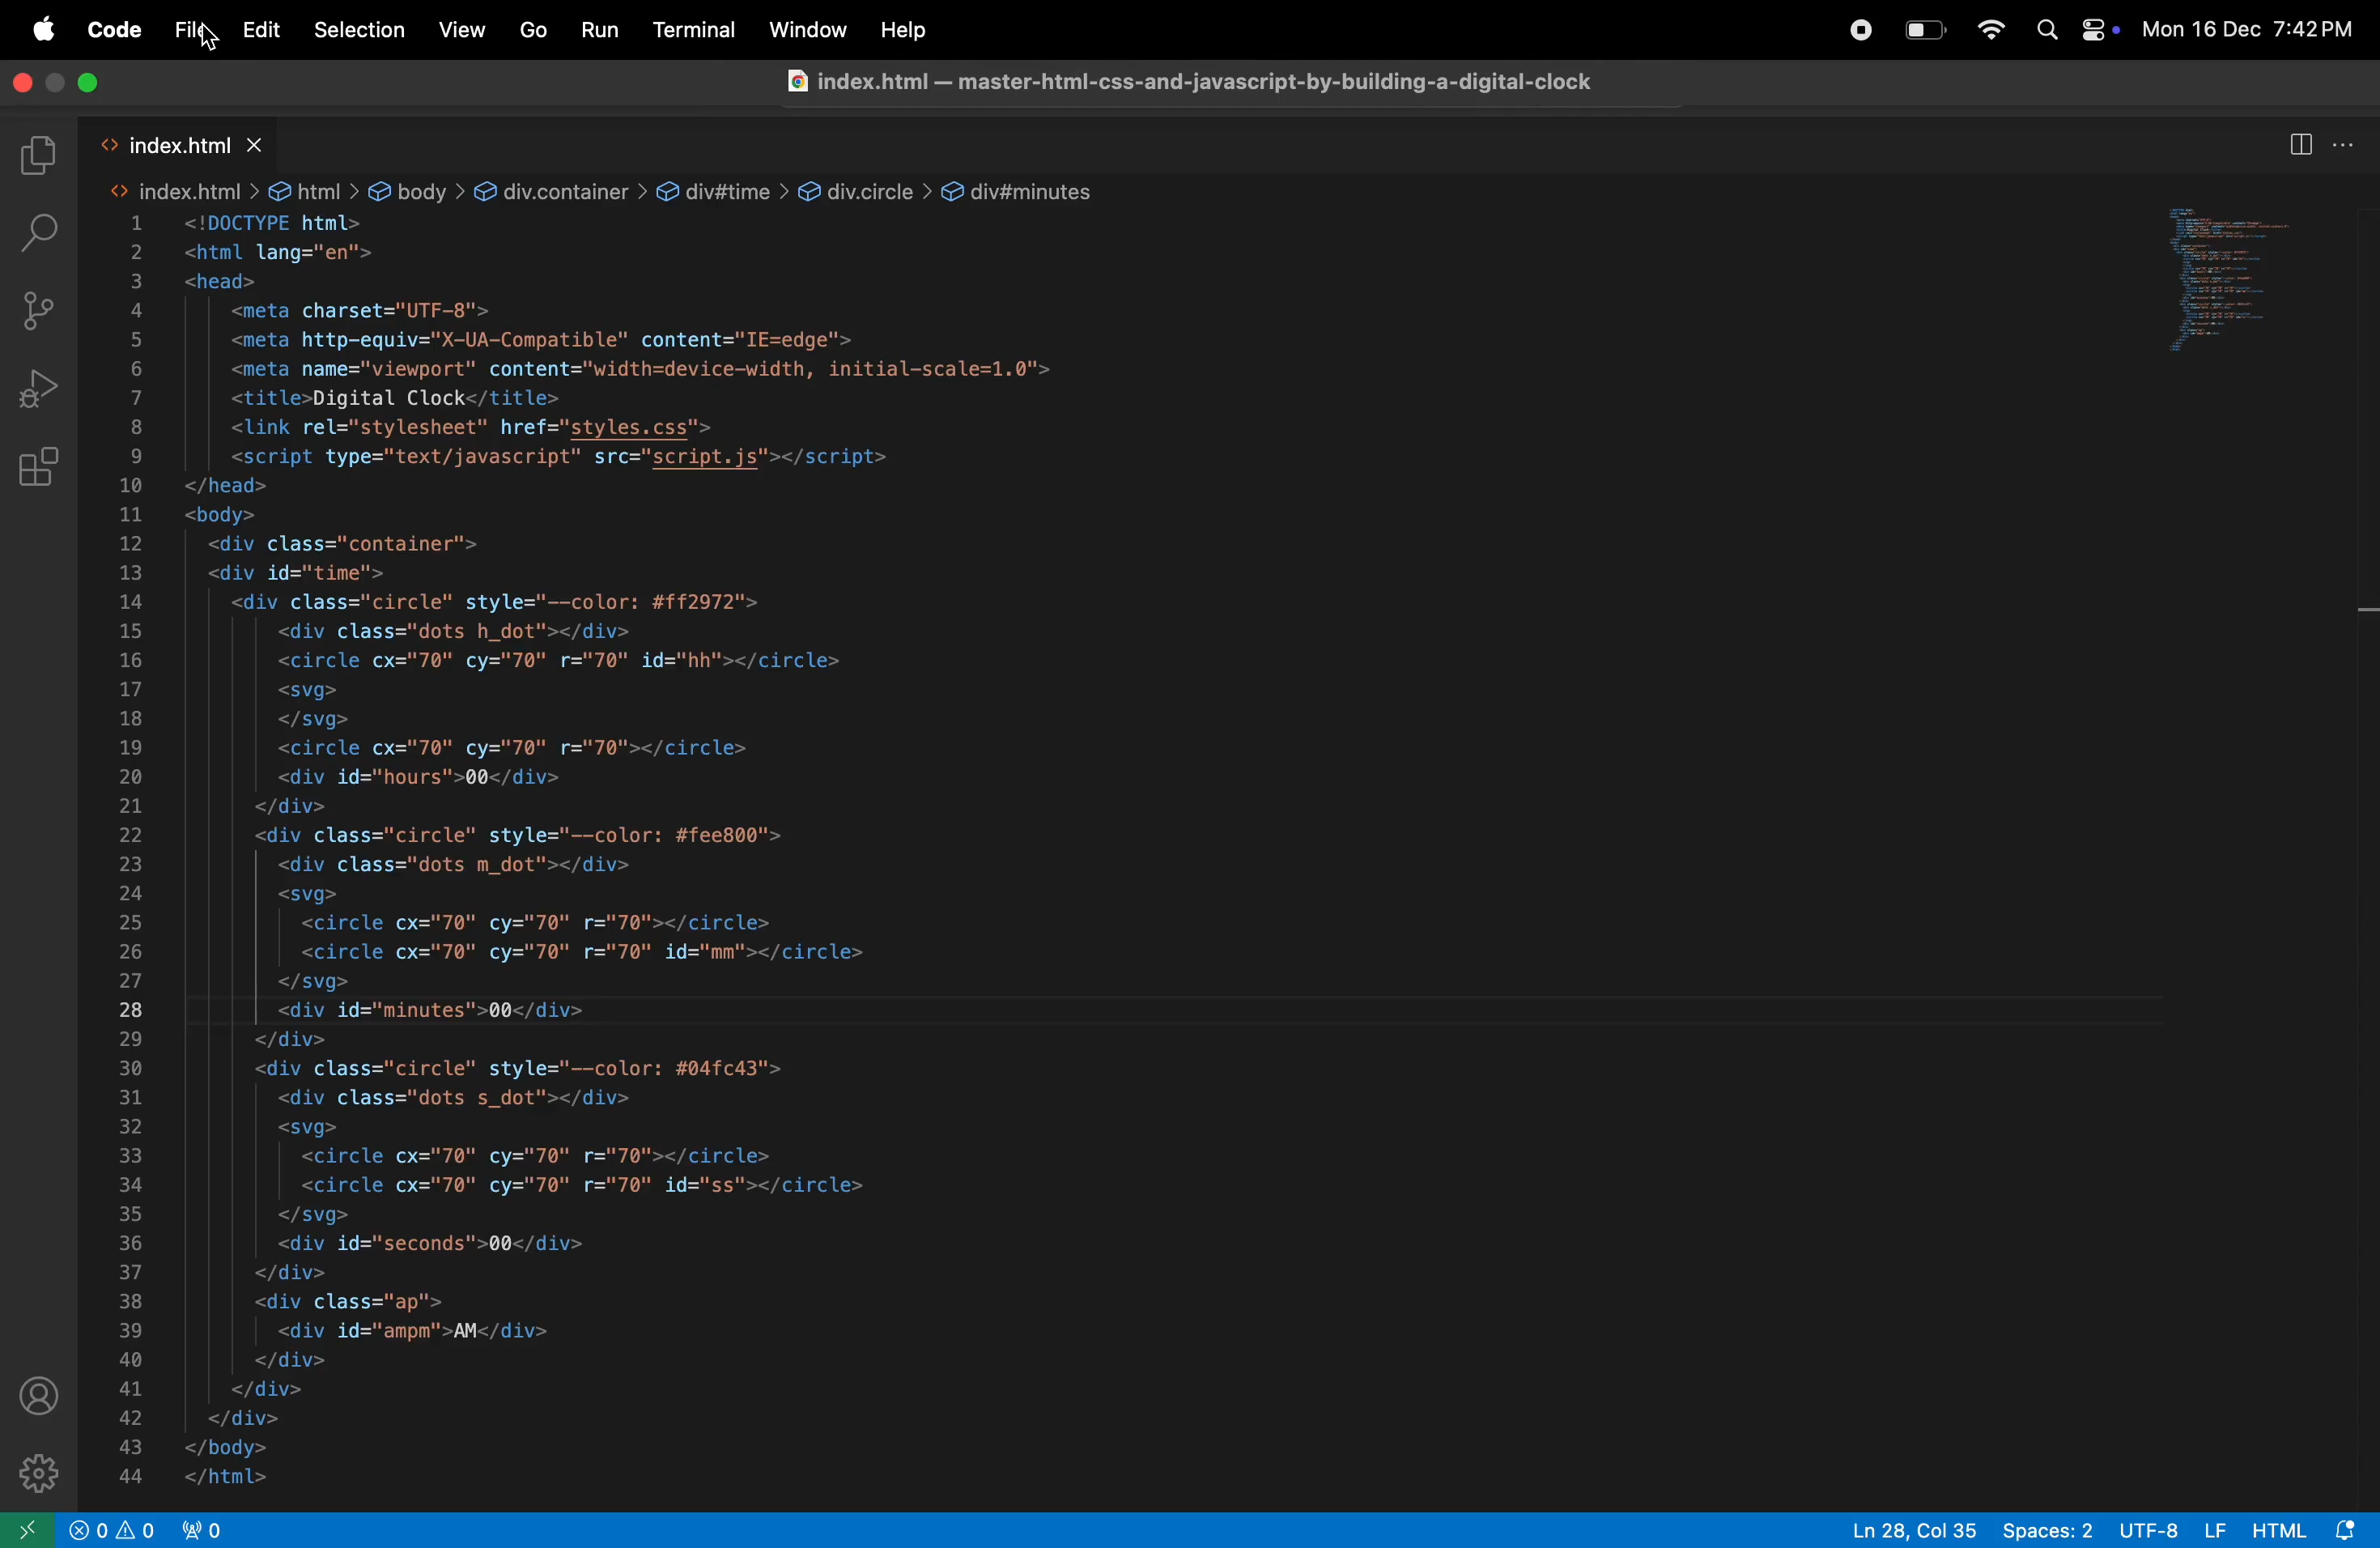 This screenshot has height=1548, width=2380. What do you see at coordinates (2300, 146) in the screenshot?
I see `split editor` at bounding box center [2300, 146].